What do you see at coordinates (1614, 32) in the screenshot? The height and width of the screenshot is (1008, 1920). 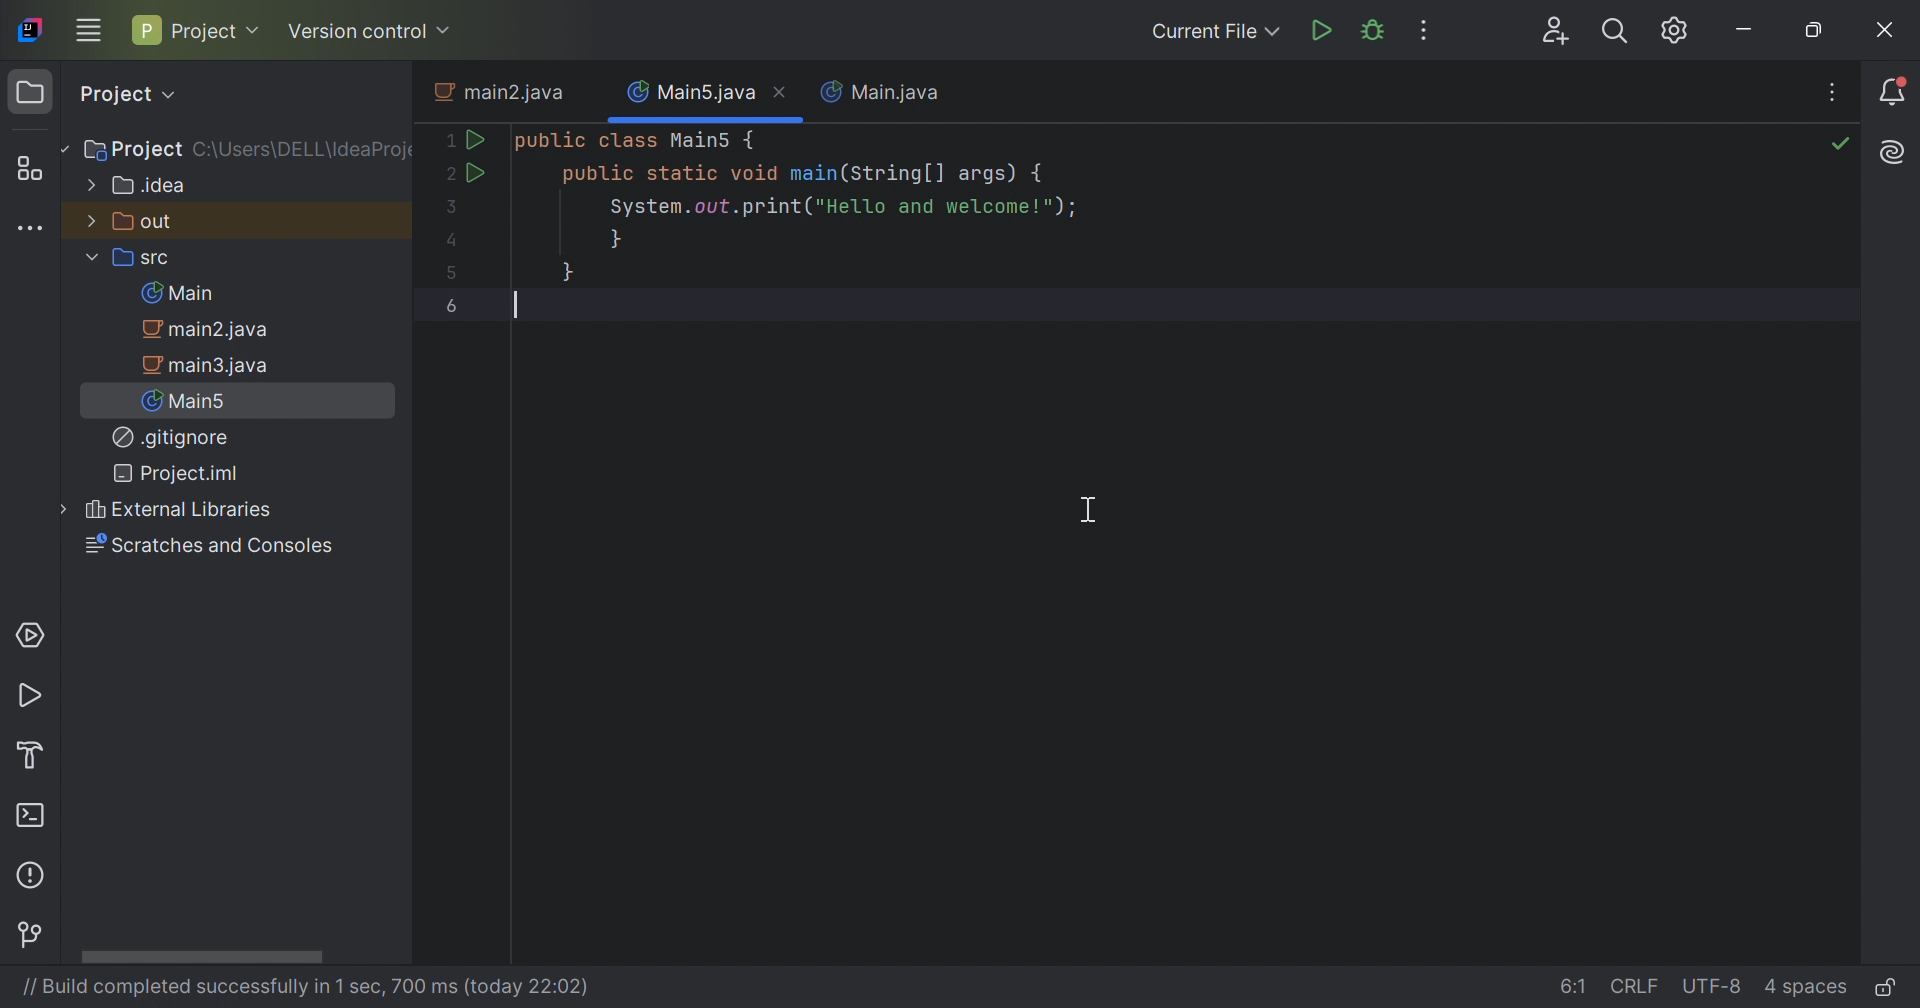 I see `Search Everywhere` at bounding box center [1614, 32].